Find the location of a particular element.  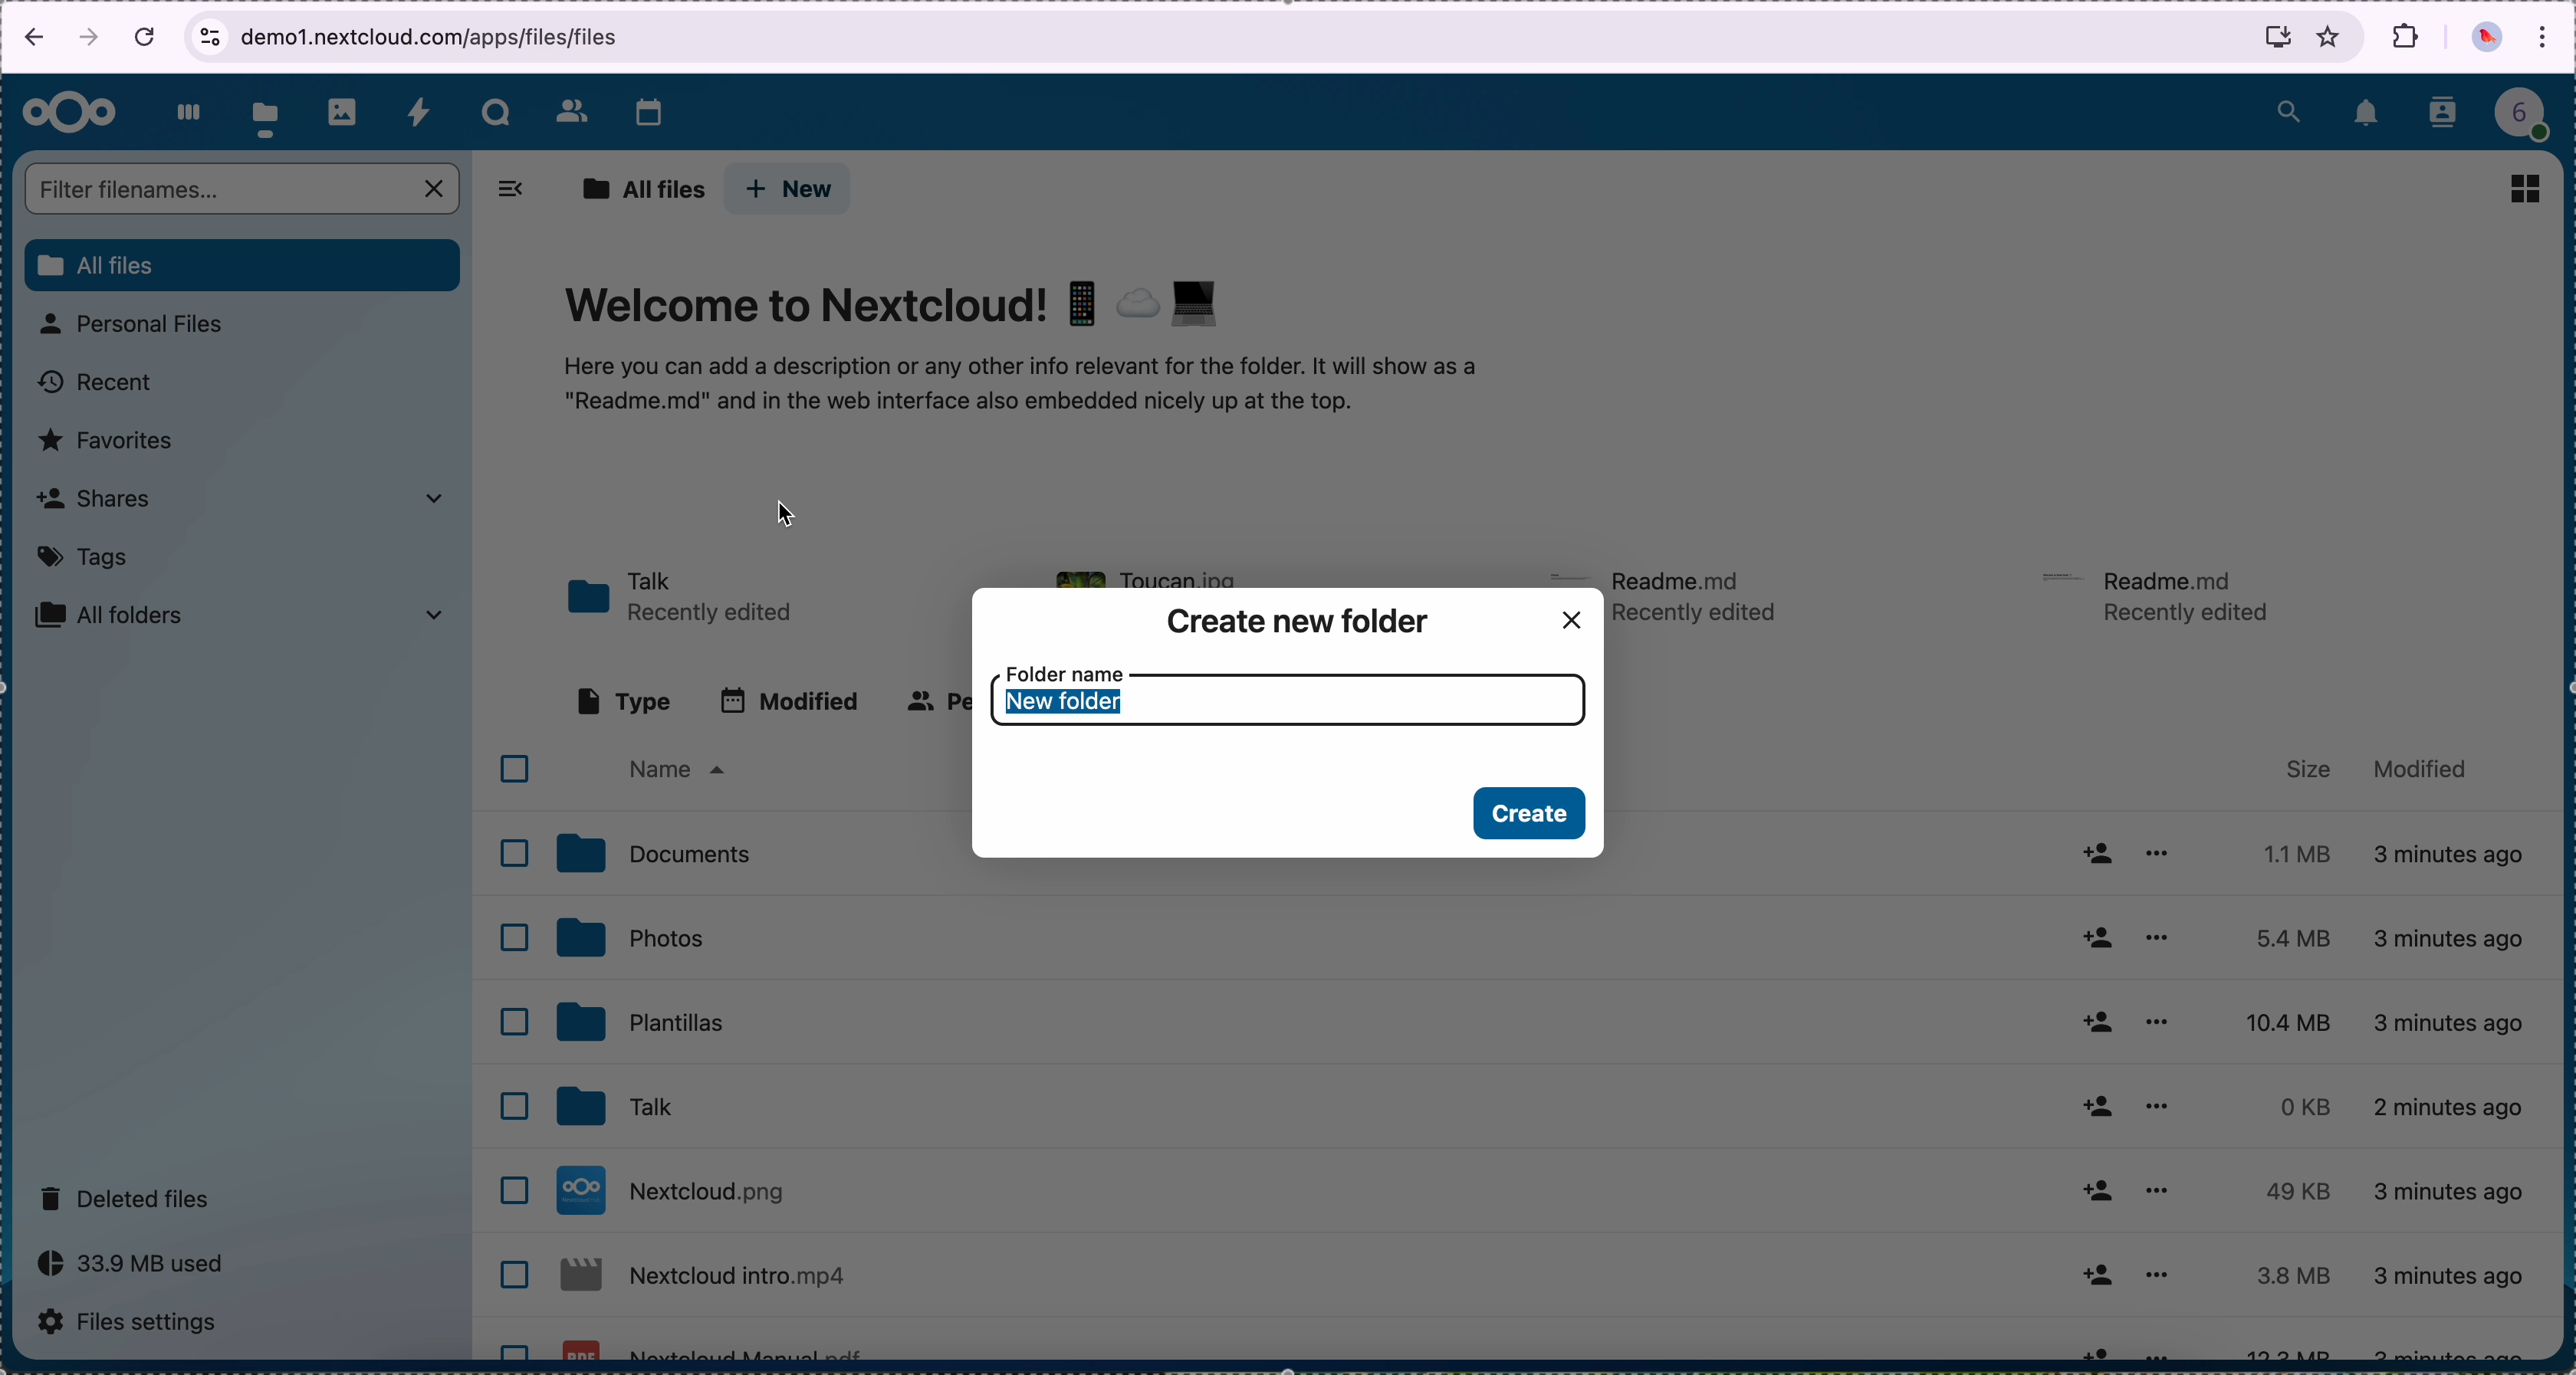

4 minutes ago is located at coordinates (2452, 1275).